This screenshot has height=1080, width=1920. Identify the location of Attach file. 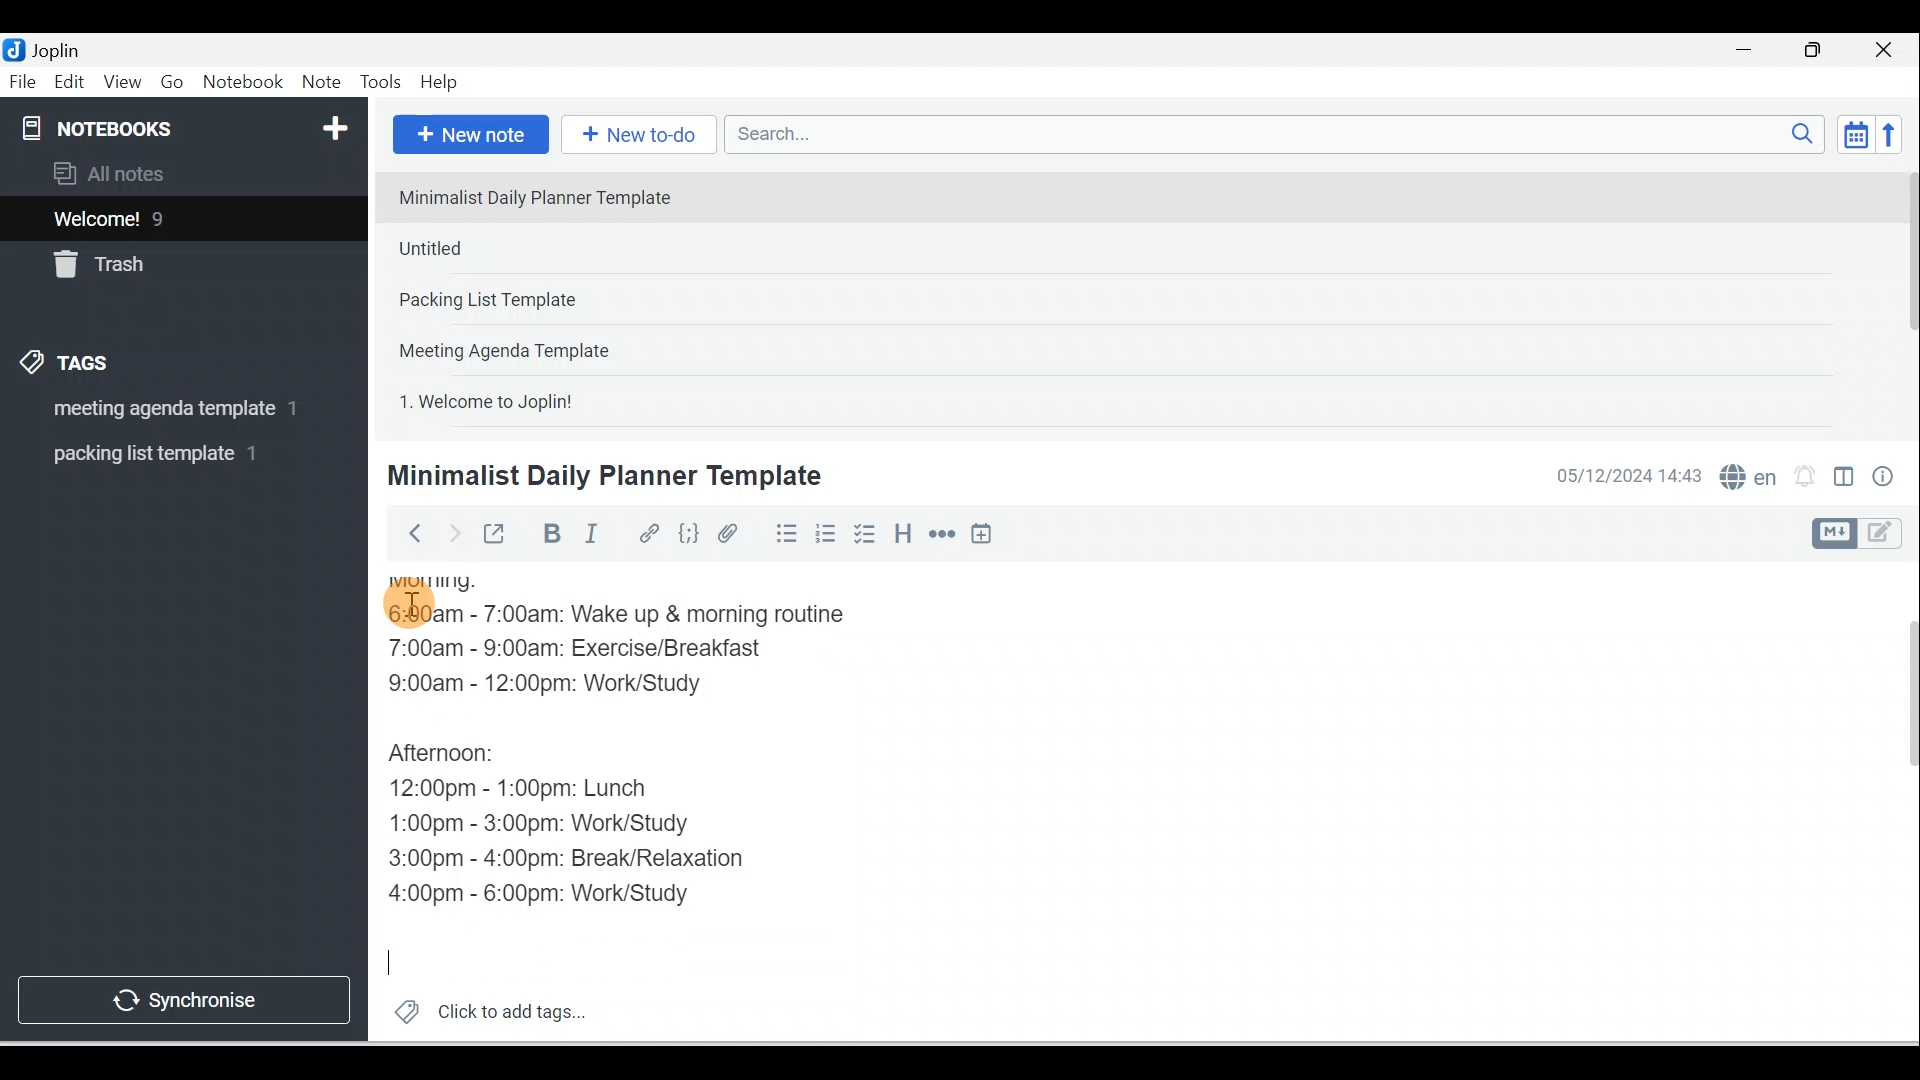
(733, 533).